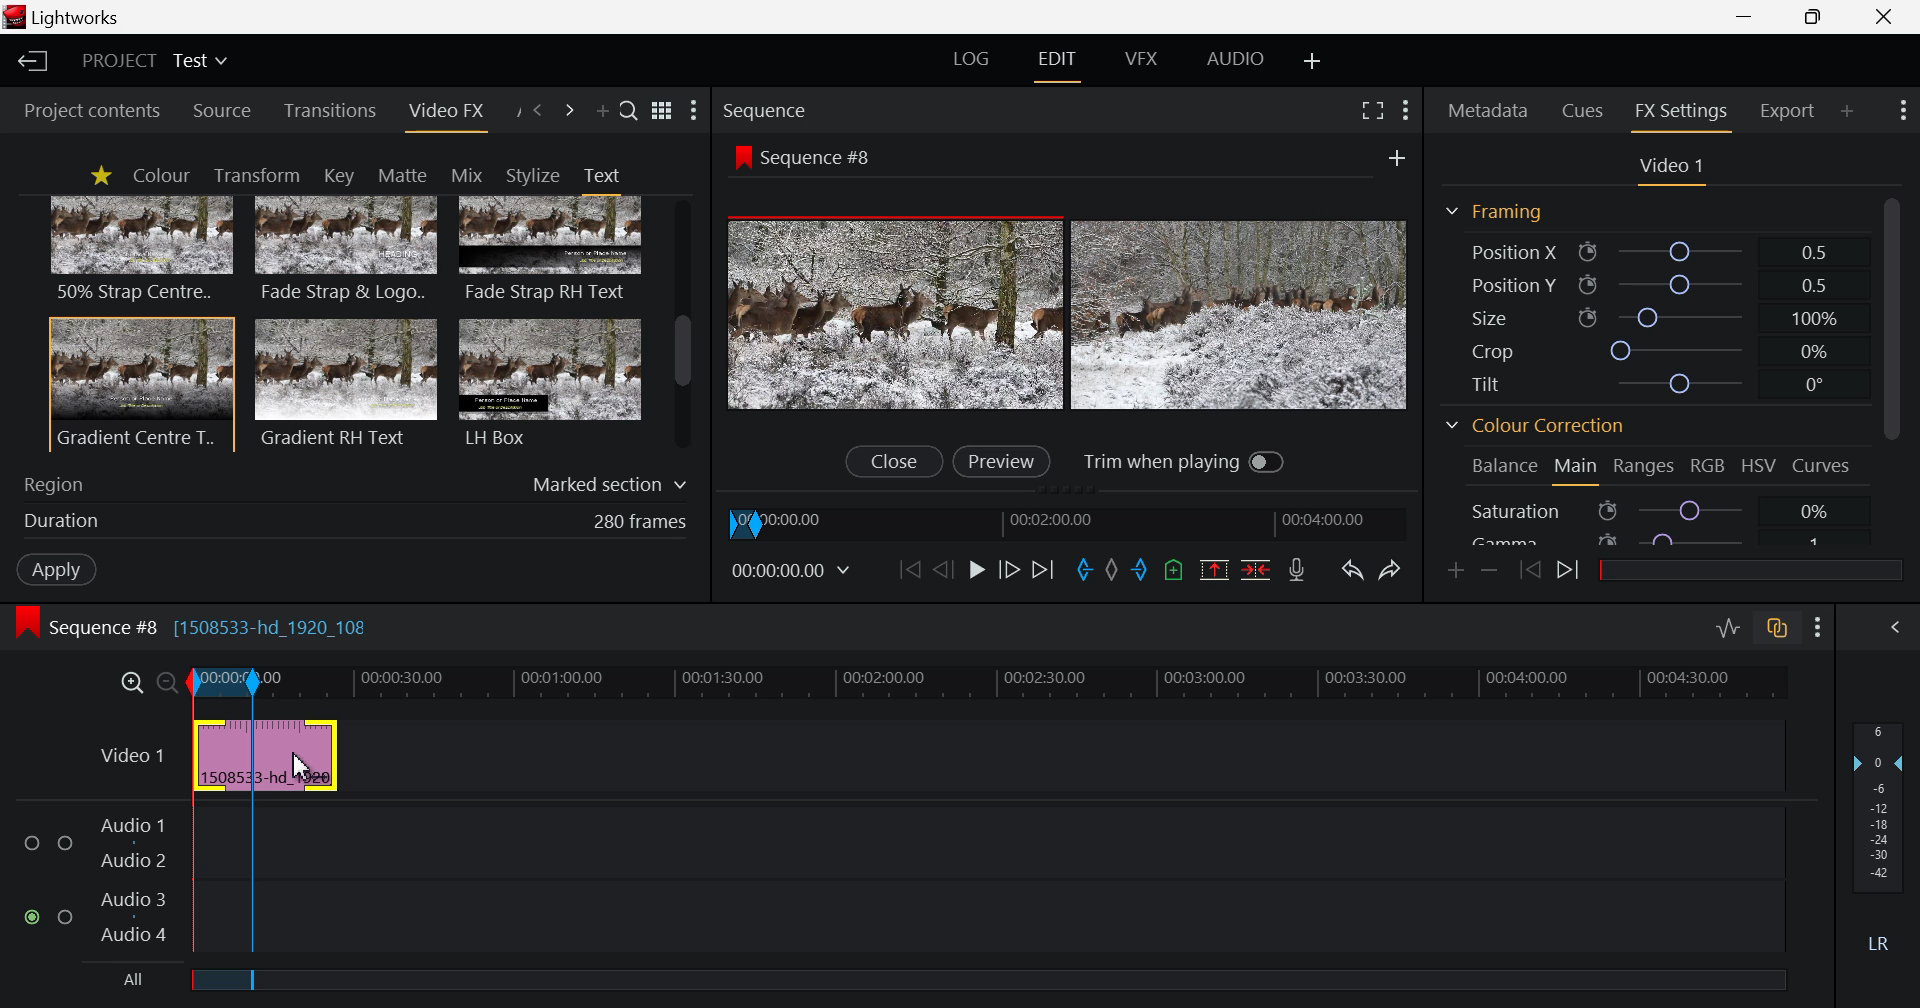 This screenshot has width=1920, height=1008. Describe the element at coordinates (132, 823) in the screenshot. I see `audio 1` at that location.